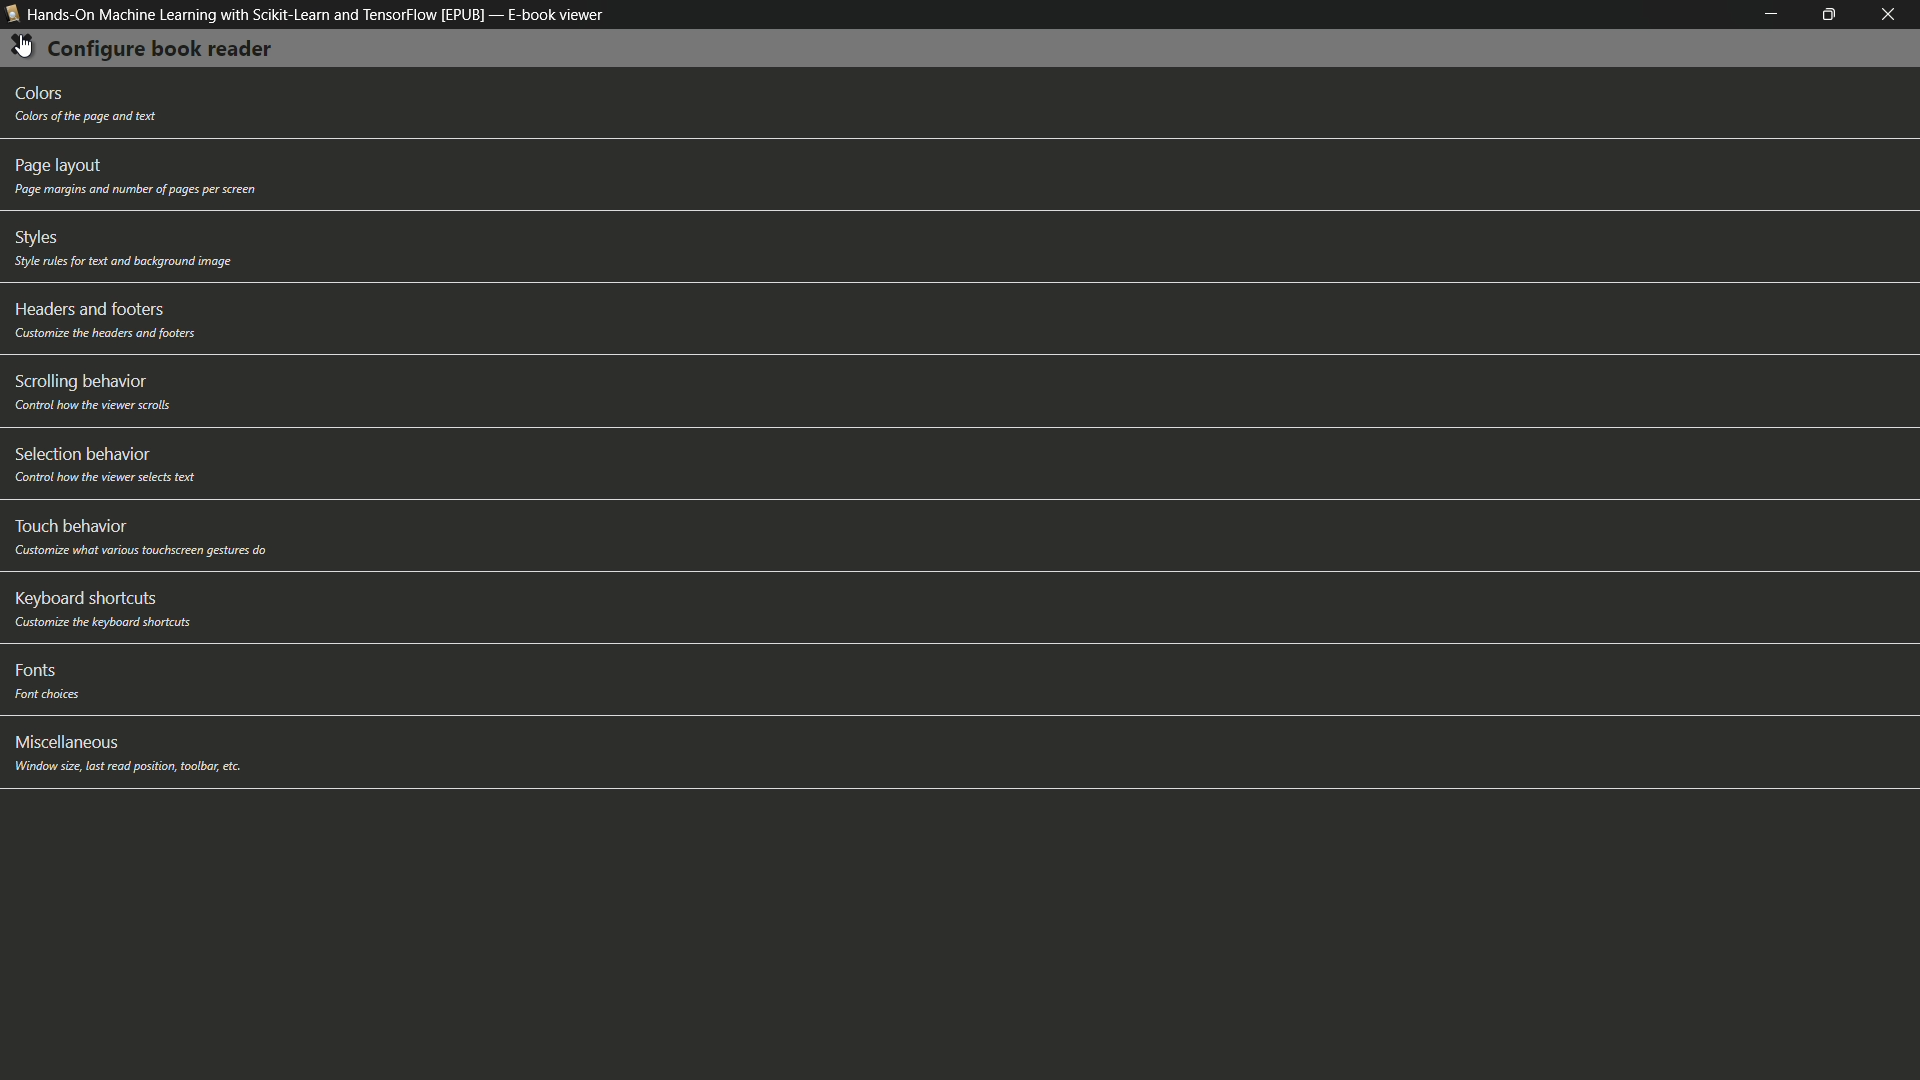  Describe the element at coordinates (121, 262) in the screenshot. I see `text` at that location.